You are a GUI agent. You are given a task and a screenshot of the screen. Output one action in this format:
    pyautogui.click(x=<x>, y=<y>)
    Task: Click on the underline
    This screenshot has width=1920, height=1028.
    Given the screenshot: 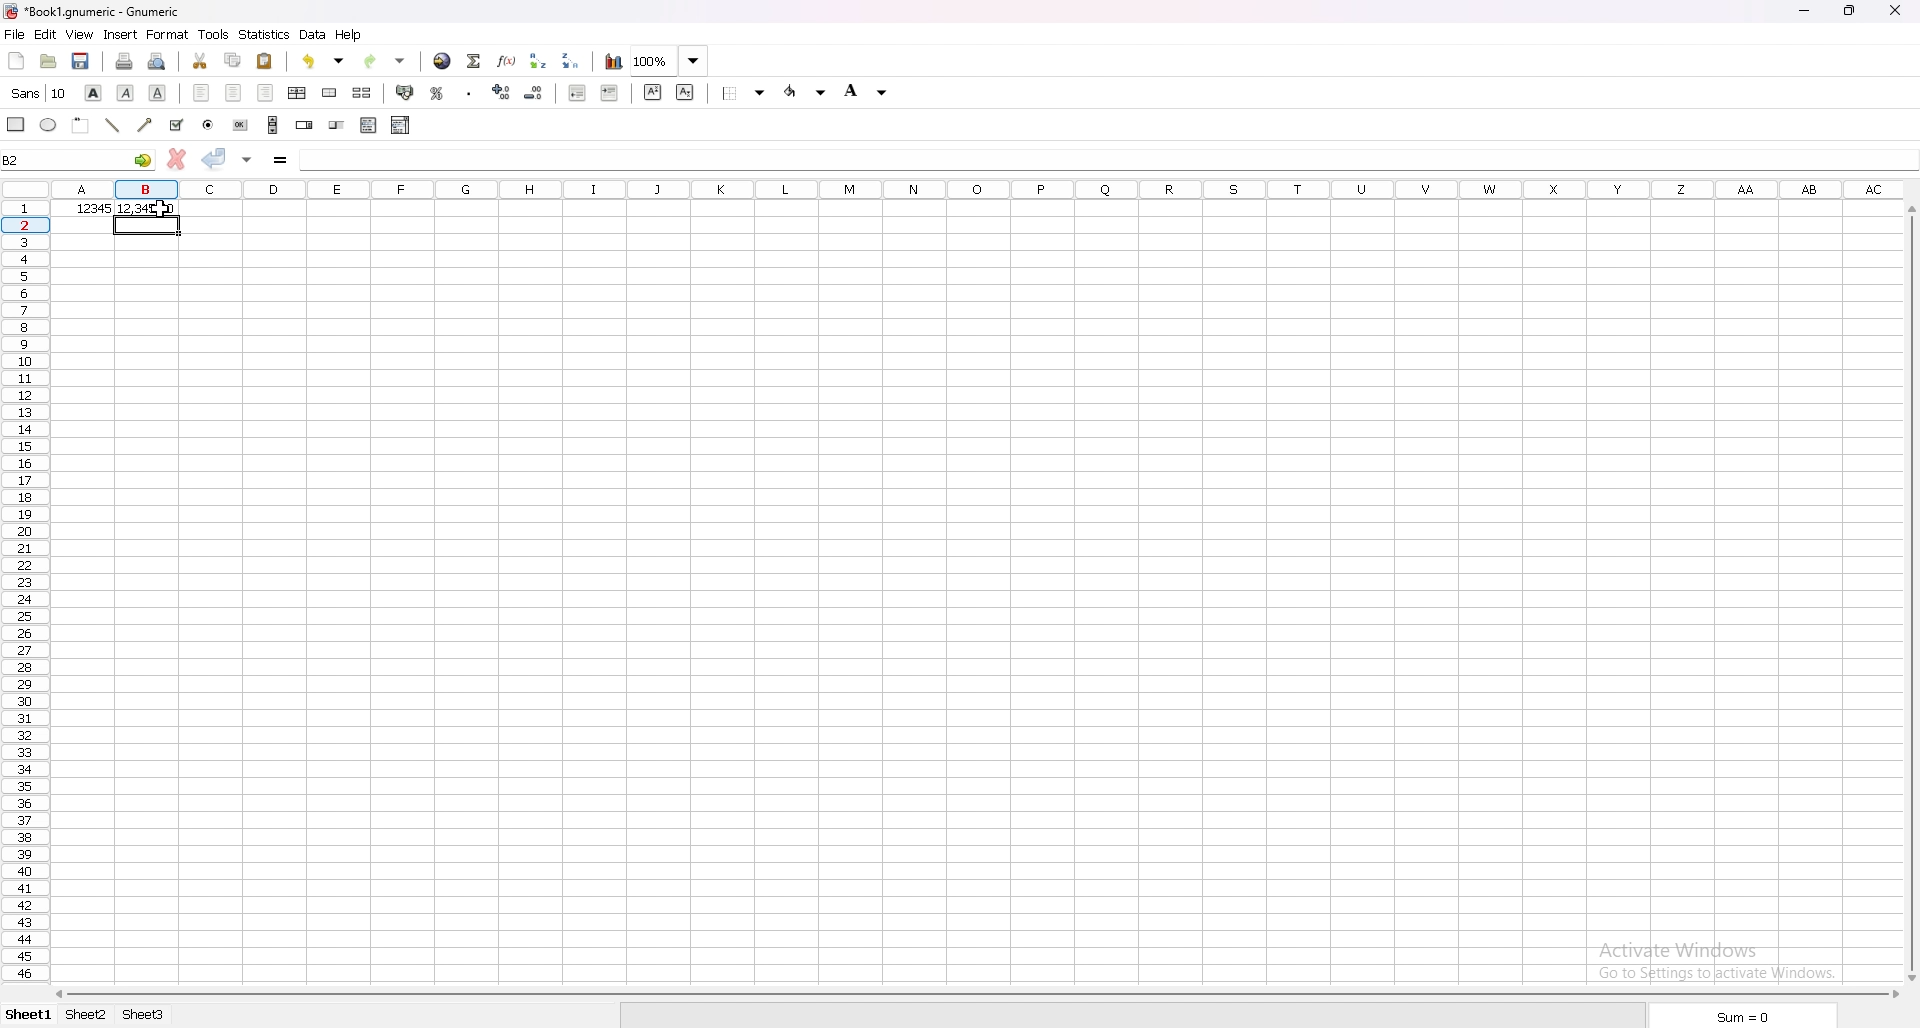 What is the action you would take?
    pyautogui.click(x=157, y=94)
    